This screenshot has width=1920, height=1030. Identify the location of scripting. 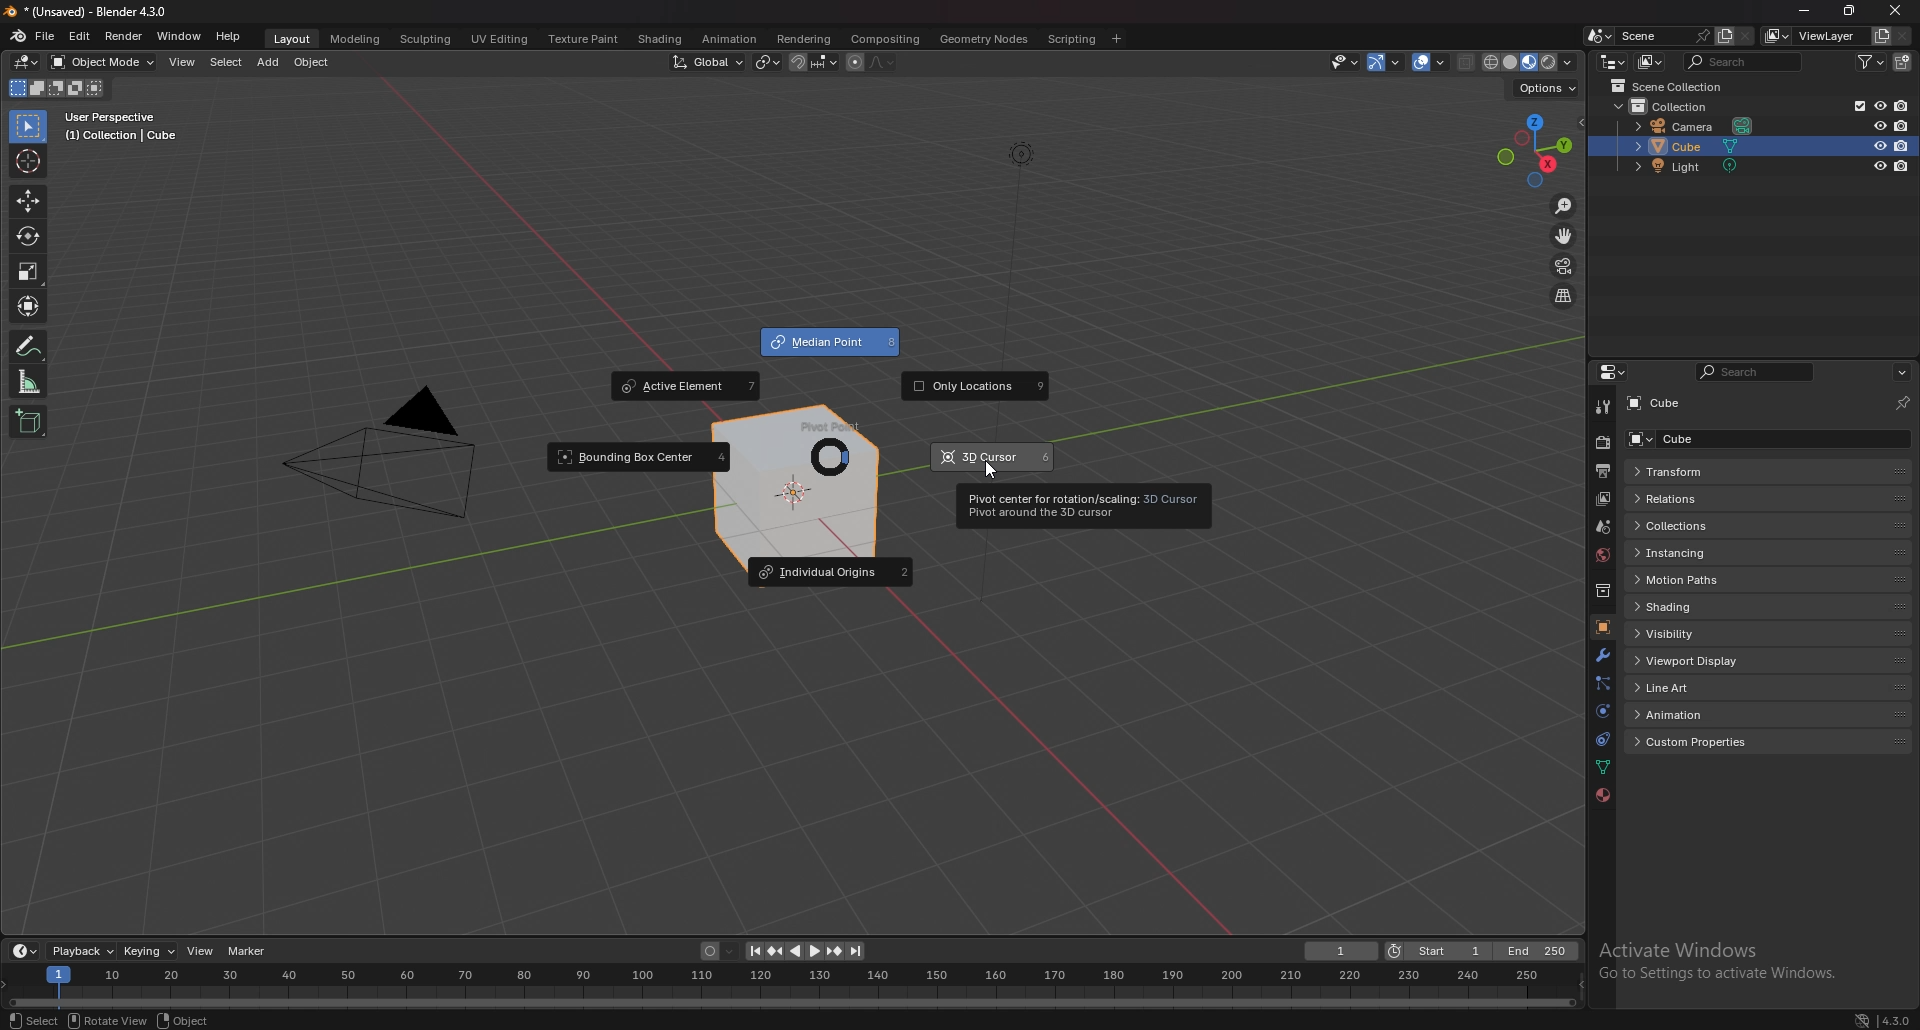
(1071, 39).